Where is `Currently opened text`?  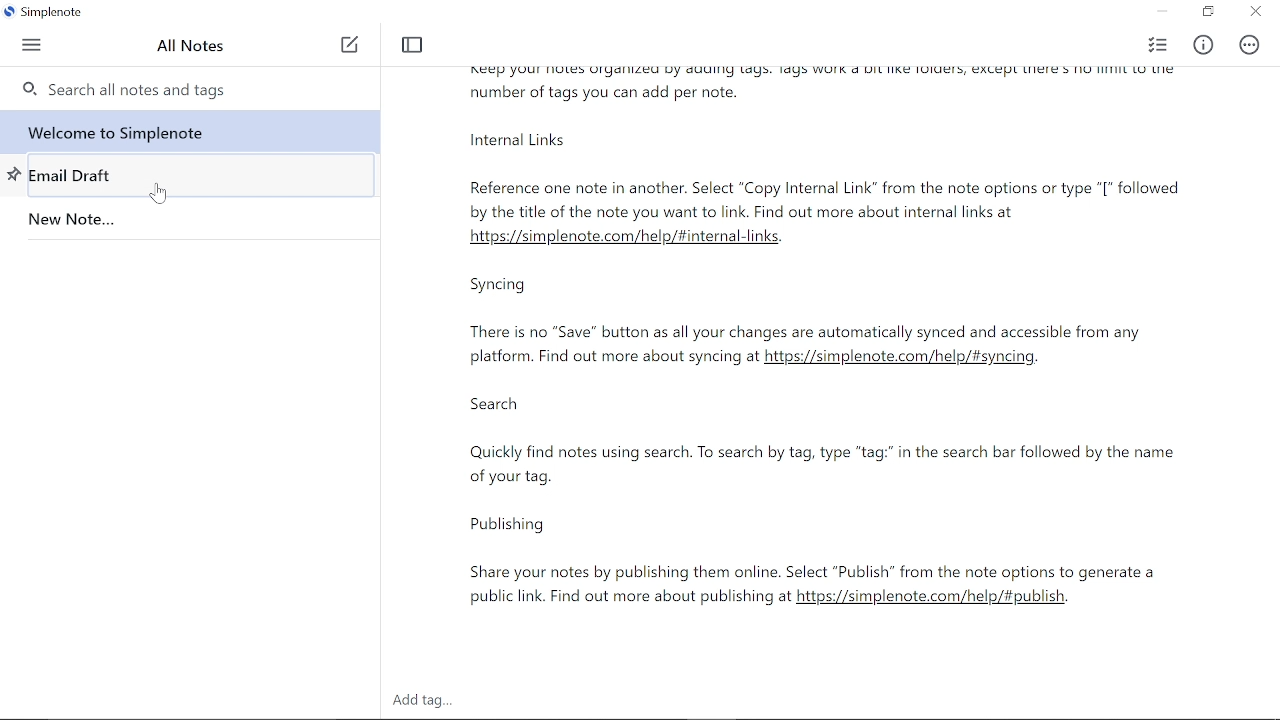
Currently opened text is located at coordinates (826, 352).